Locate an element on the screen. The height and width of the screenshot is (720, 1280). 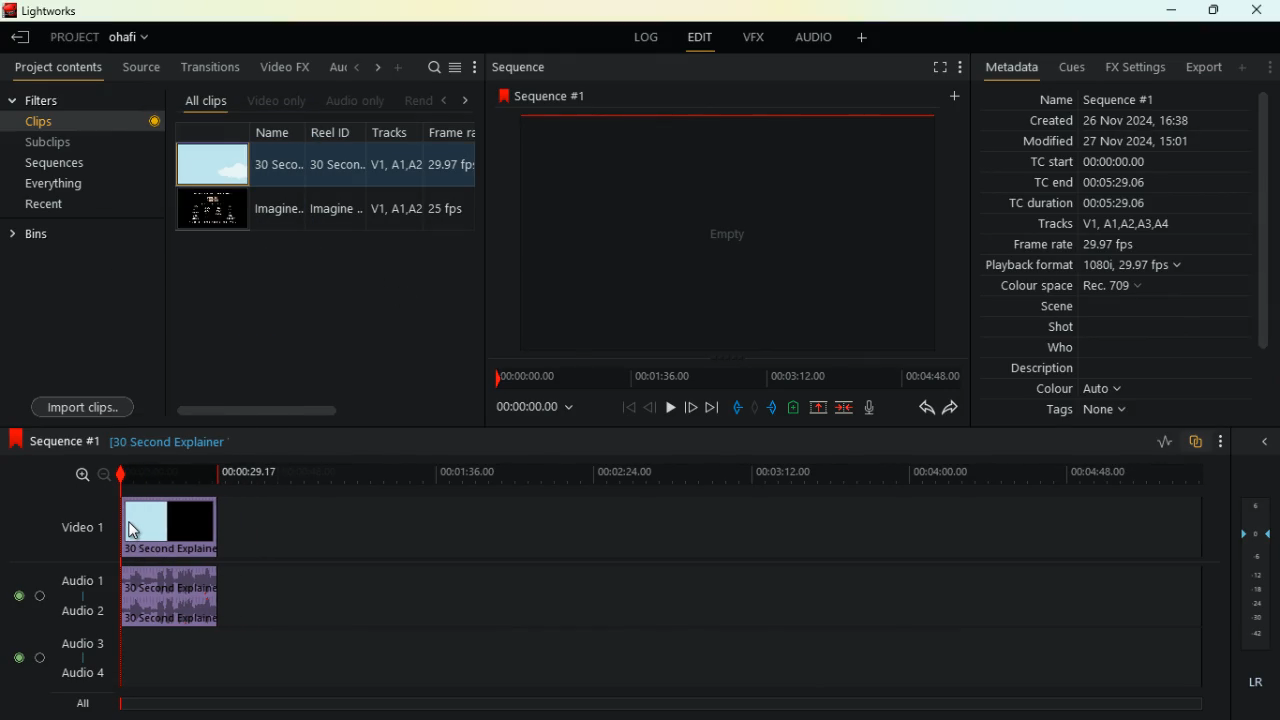
subclips is located at coordinates (64, 142).